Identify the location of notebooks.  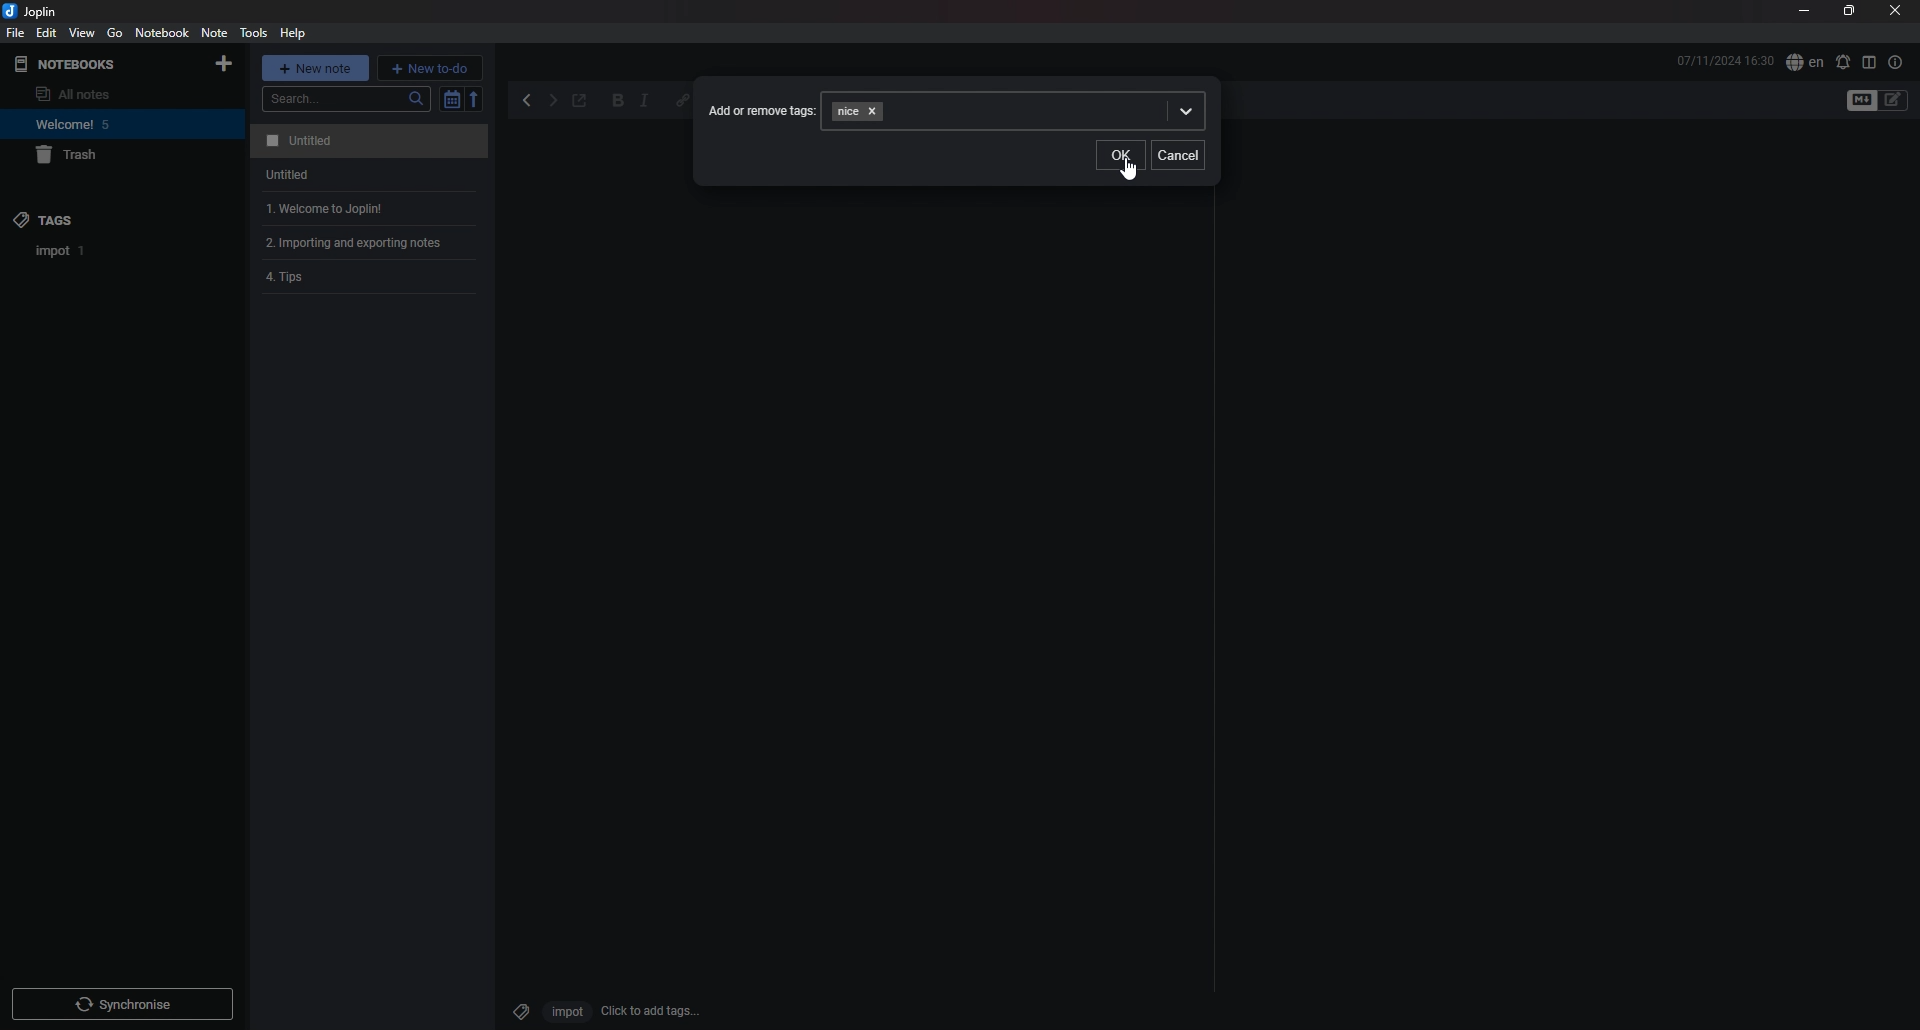
(94, 65).